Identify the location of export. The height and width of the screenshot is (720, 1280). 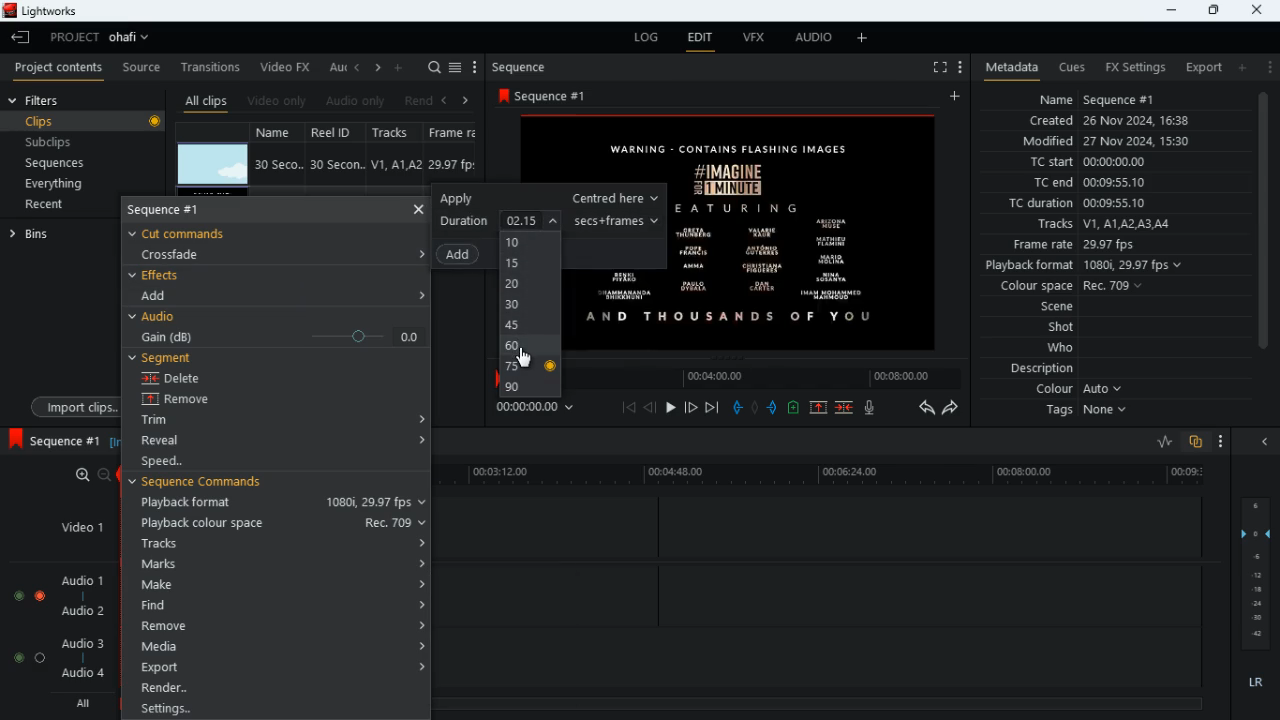
(1198, 68).